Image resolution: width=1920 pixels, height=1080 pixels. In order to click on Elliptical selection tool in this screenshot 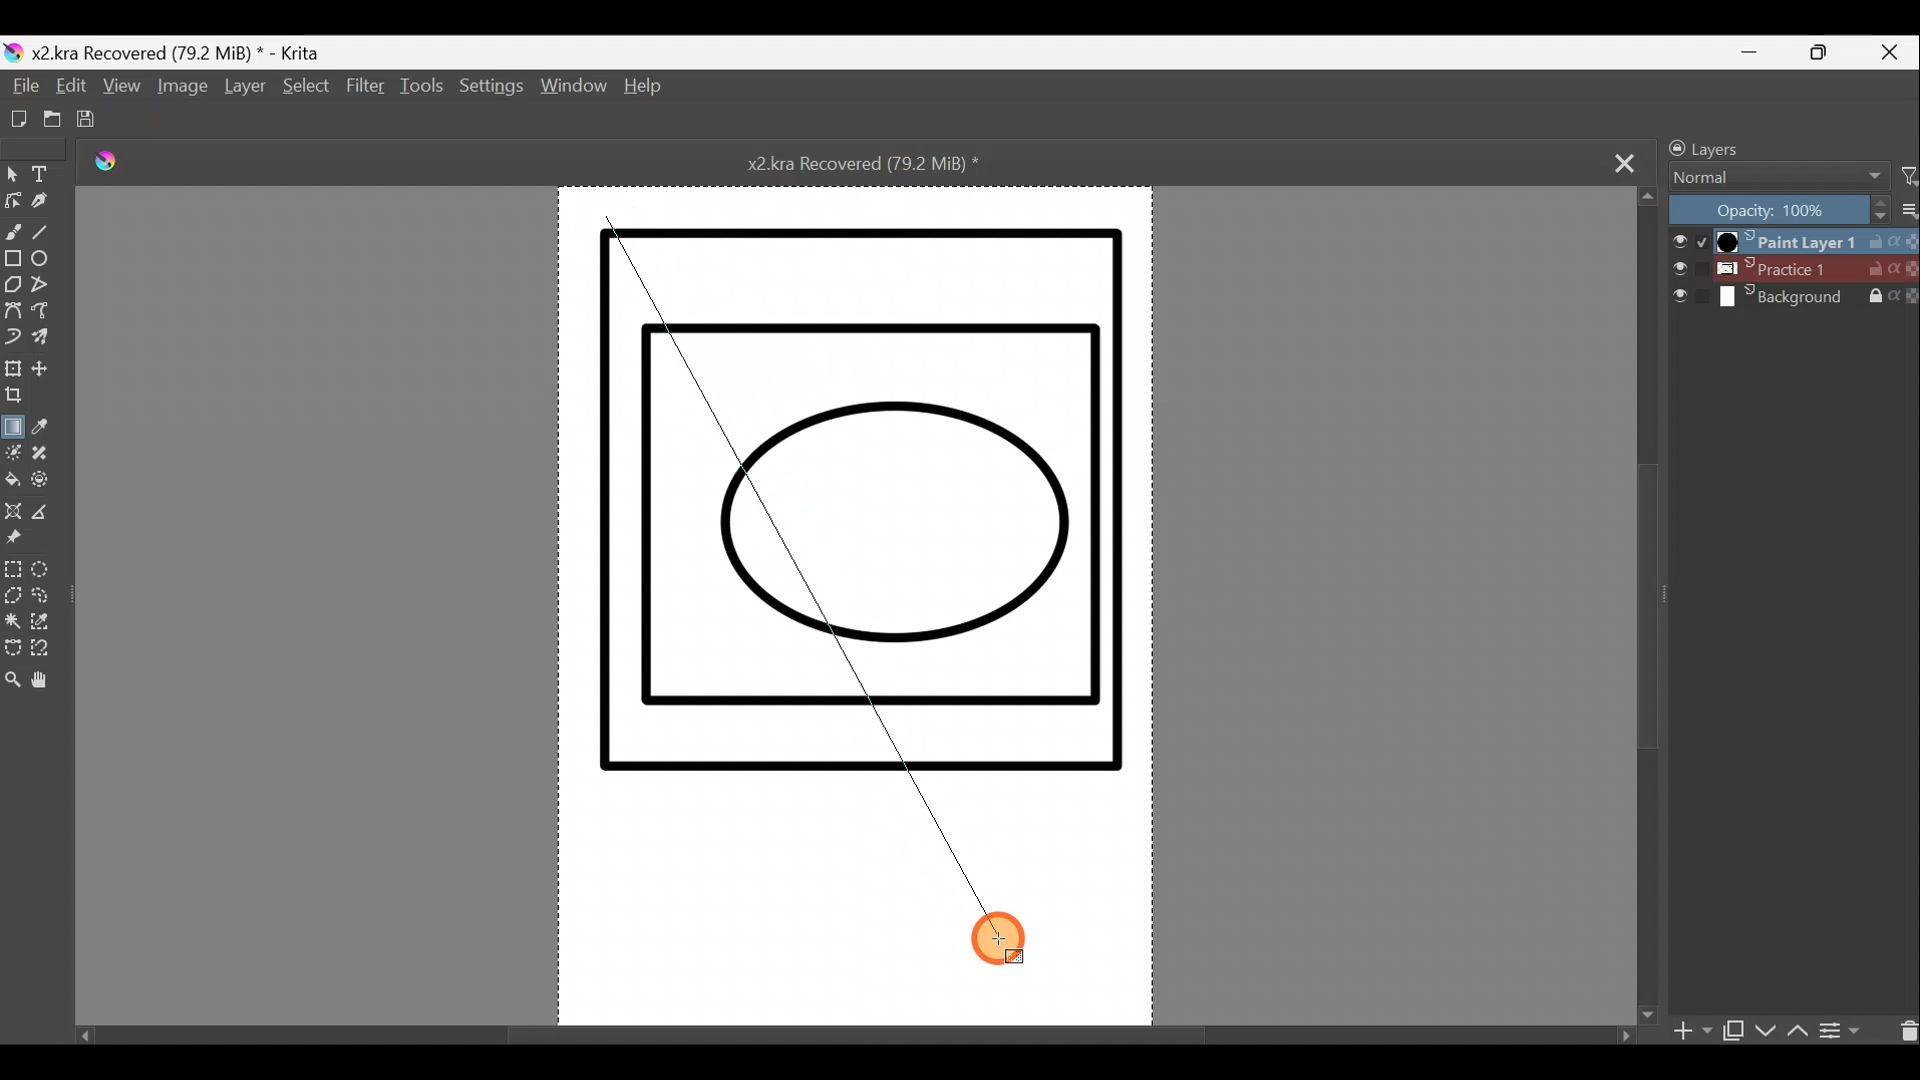, I will do `click(46, 572)`.